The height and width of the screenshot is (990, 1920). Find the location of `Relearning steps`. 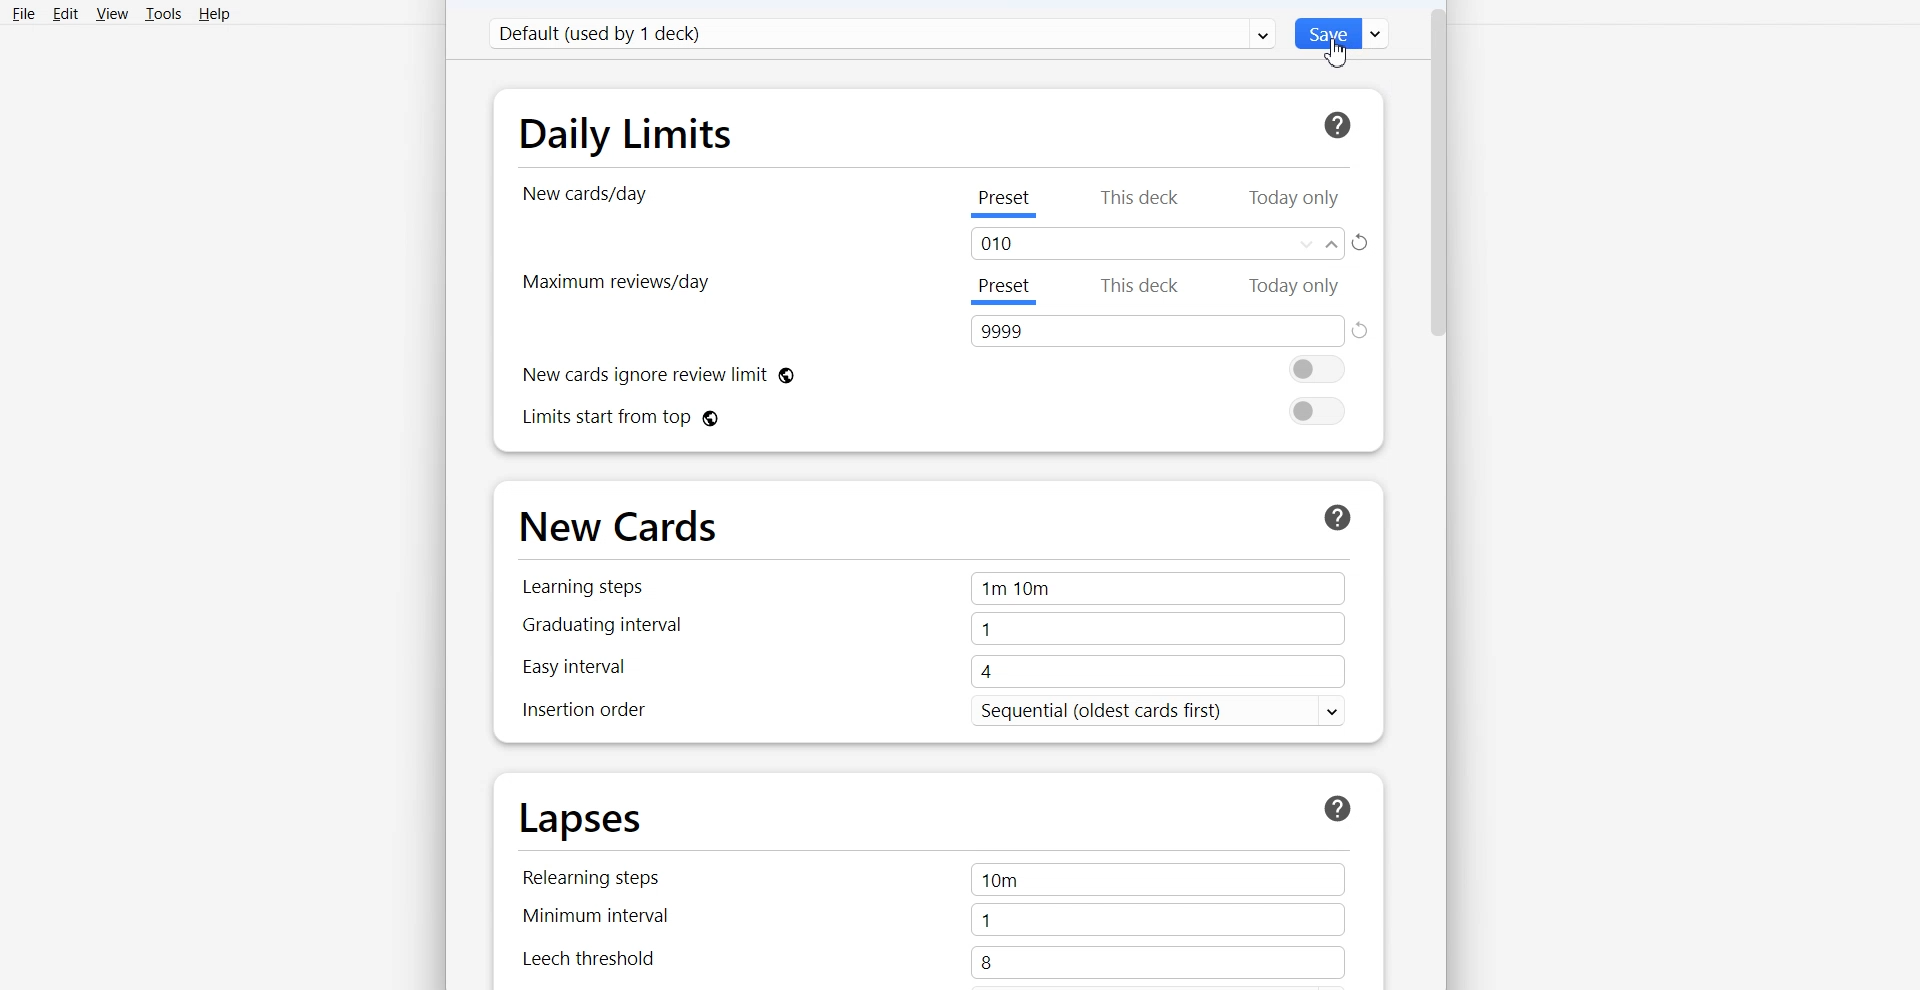

Relearning steps is located at coordinates (600, 878).